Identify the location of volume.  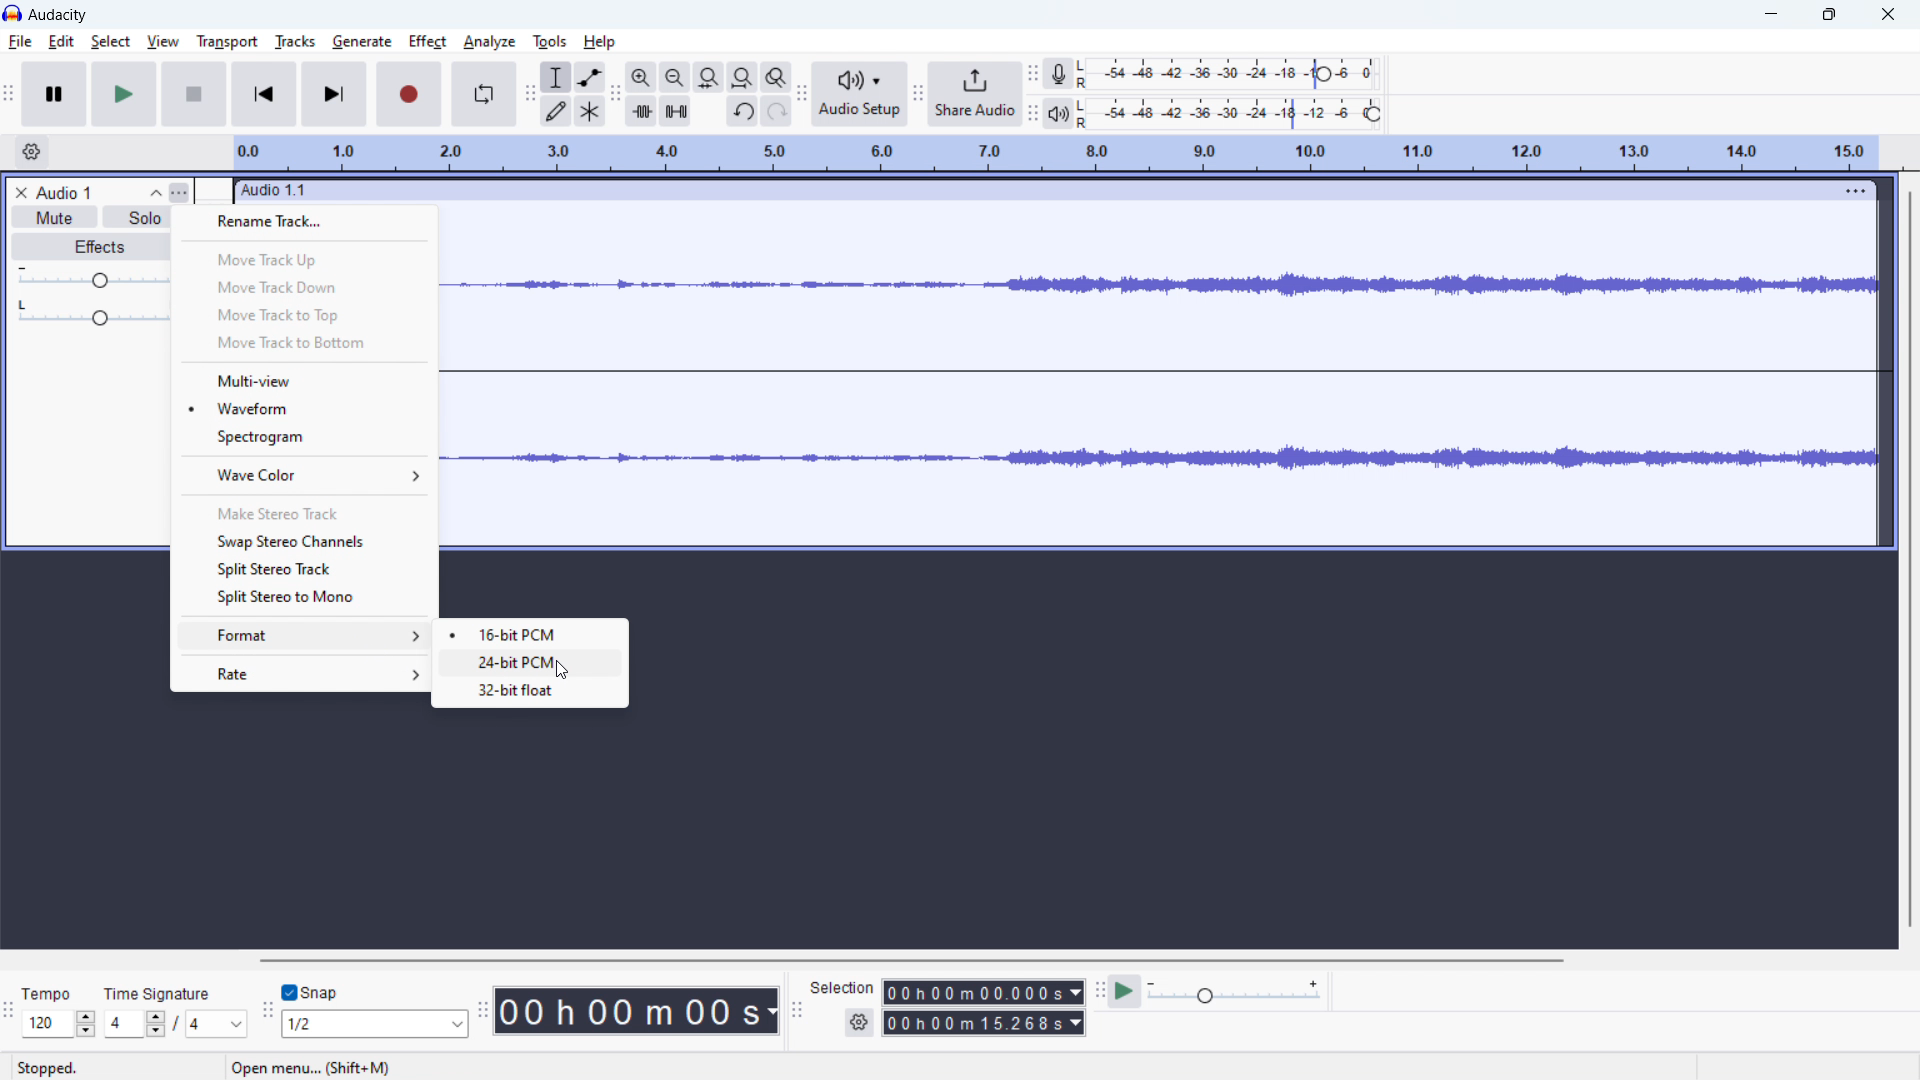
(94, 276).